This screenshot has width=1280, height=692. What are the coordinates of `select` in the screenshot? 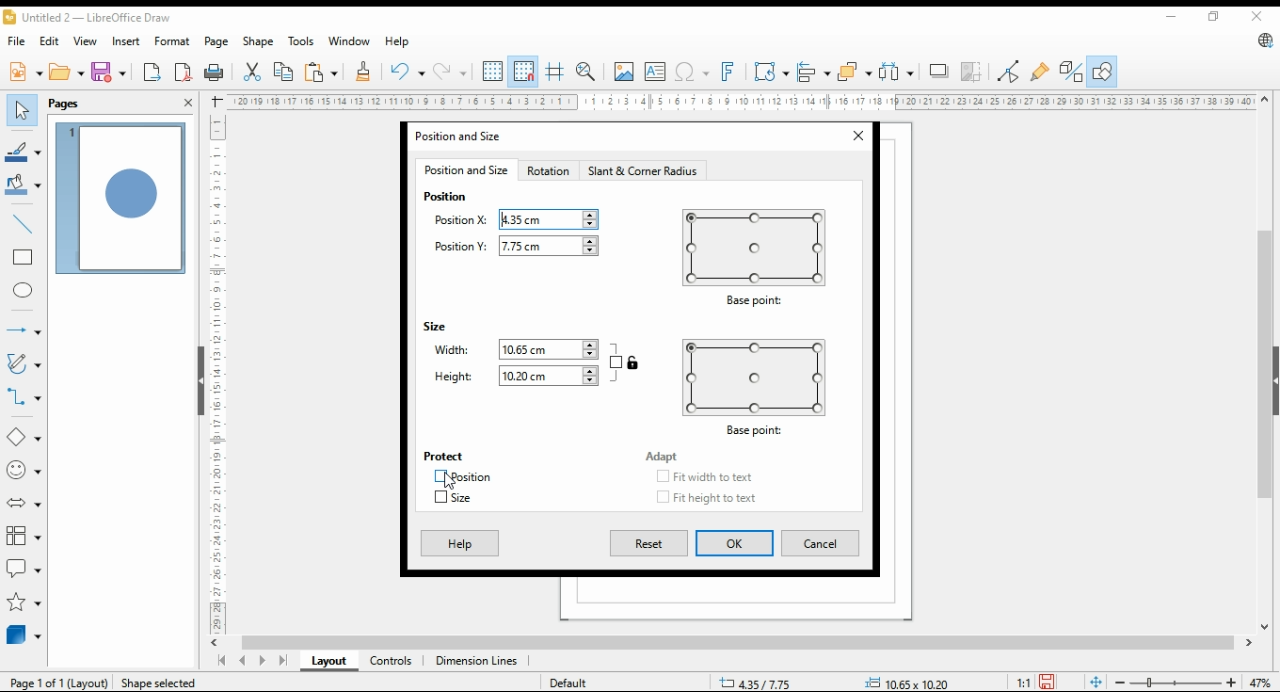 It's located at (22, 110).